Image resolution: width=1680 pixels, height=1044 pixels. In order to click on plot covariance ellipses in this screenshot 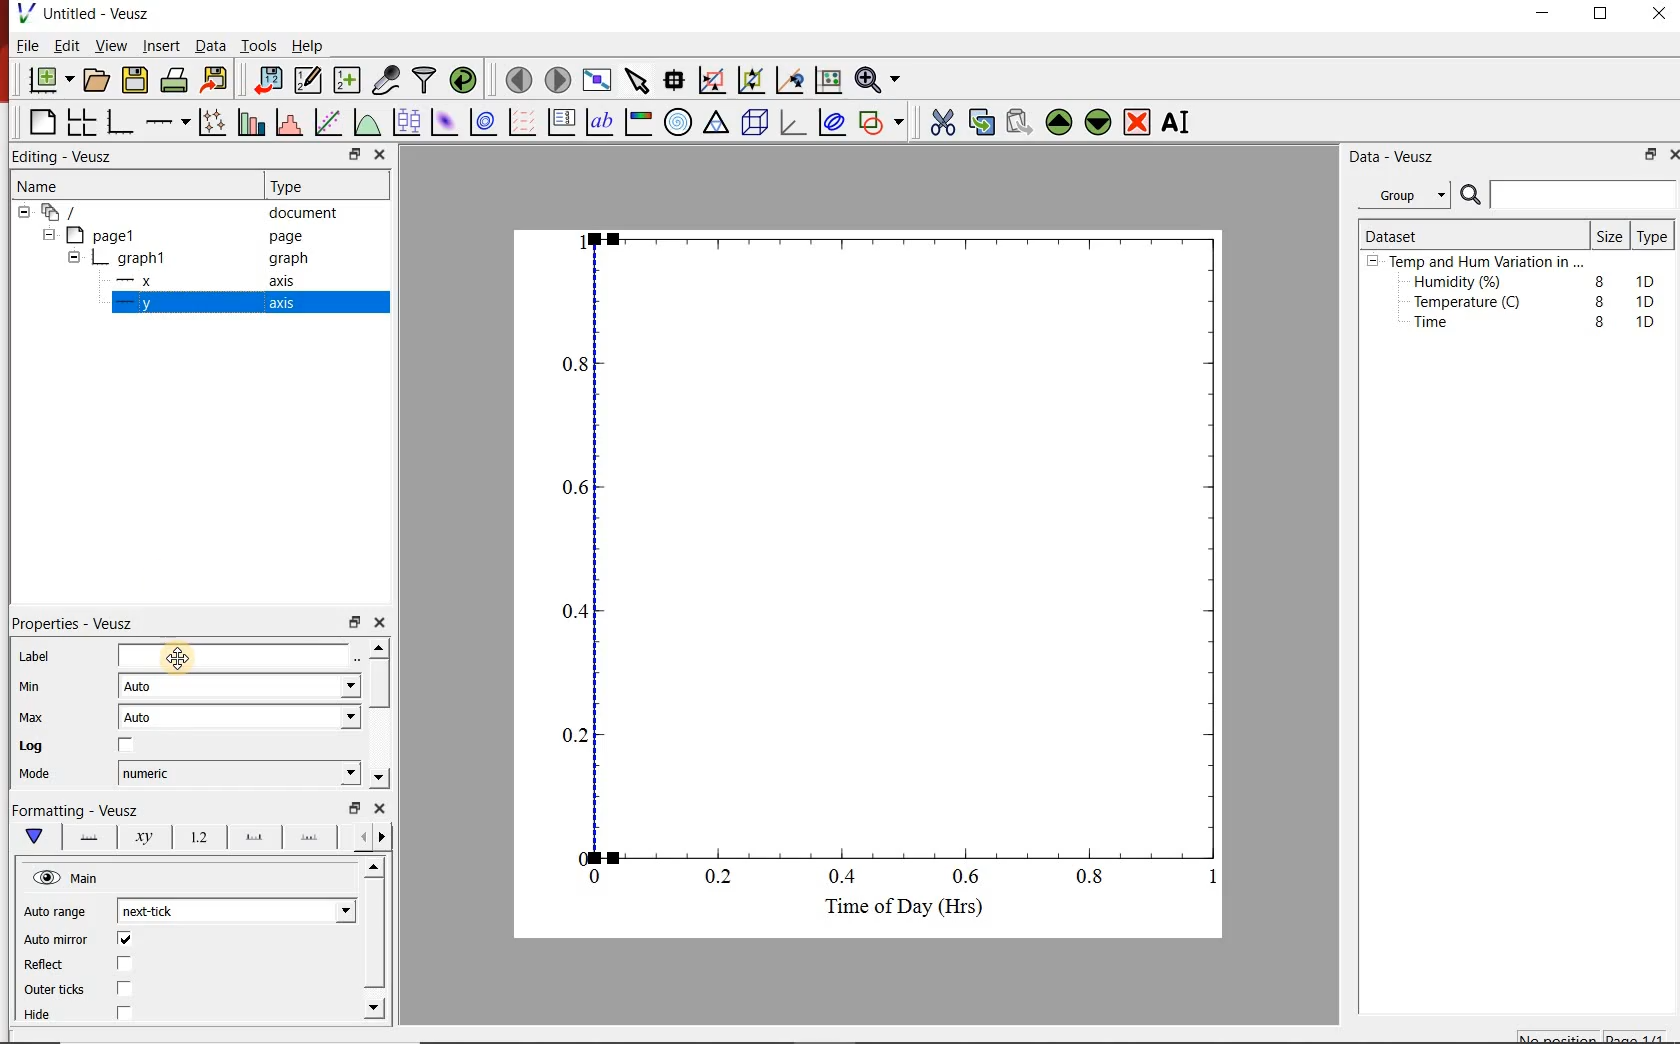, I will do `click(837, 126)`.